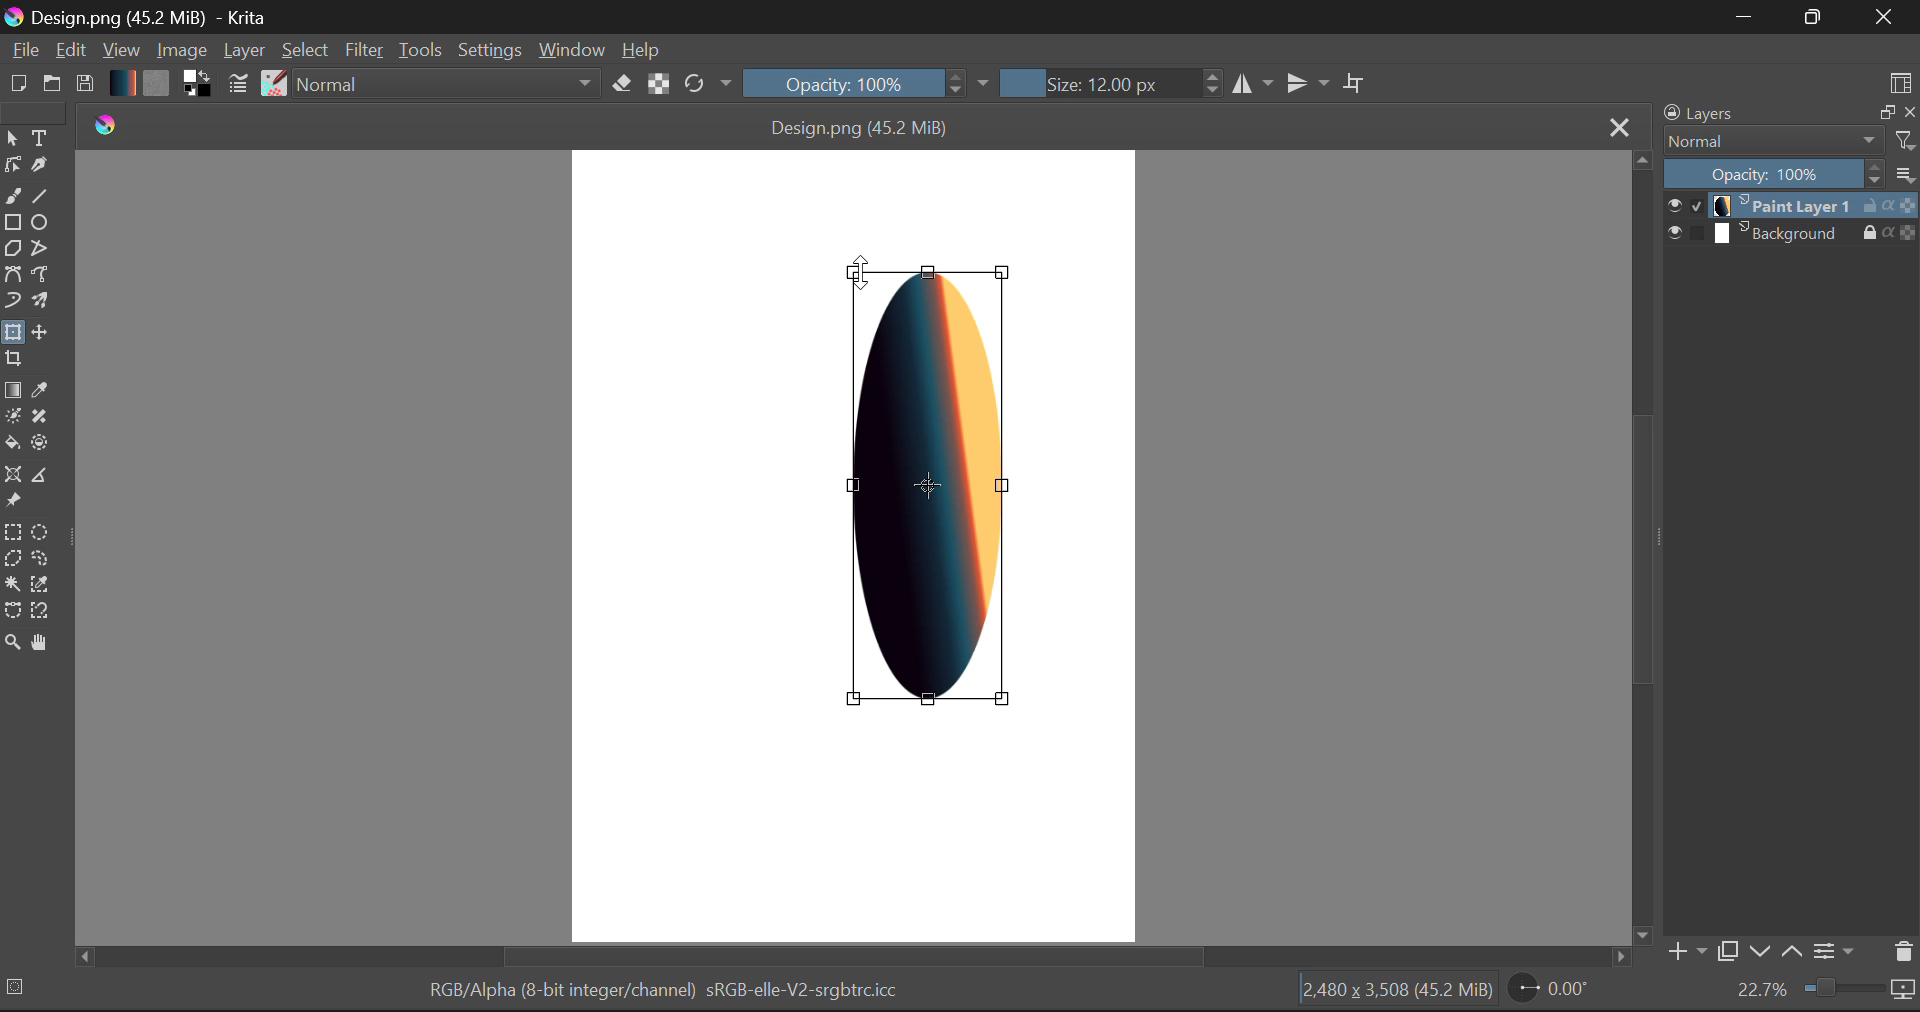 The image size is (1920, 1012). What do you see at coordinates (41, 223) in the screenshot?
I see `Ellipses` at bounding box center [41, 223].